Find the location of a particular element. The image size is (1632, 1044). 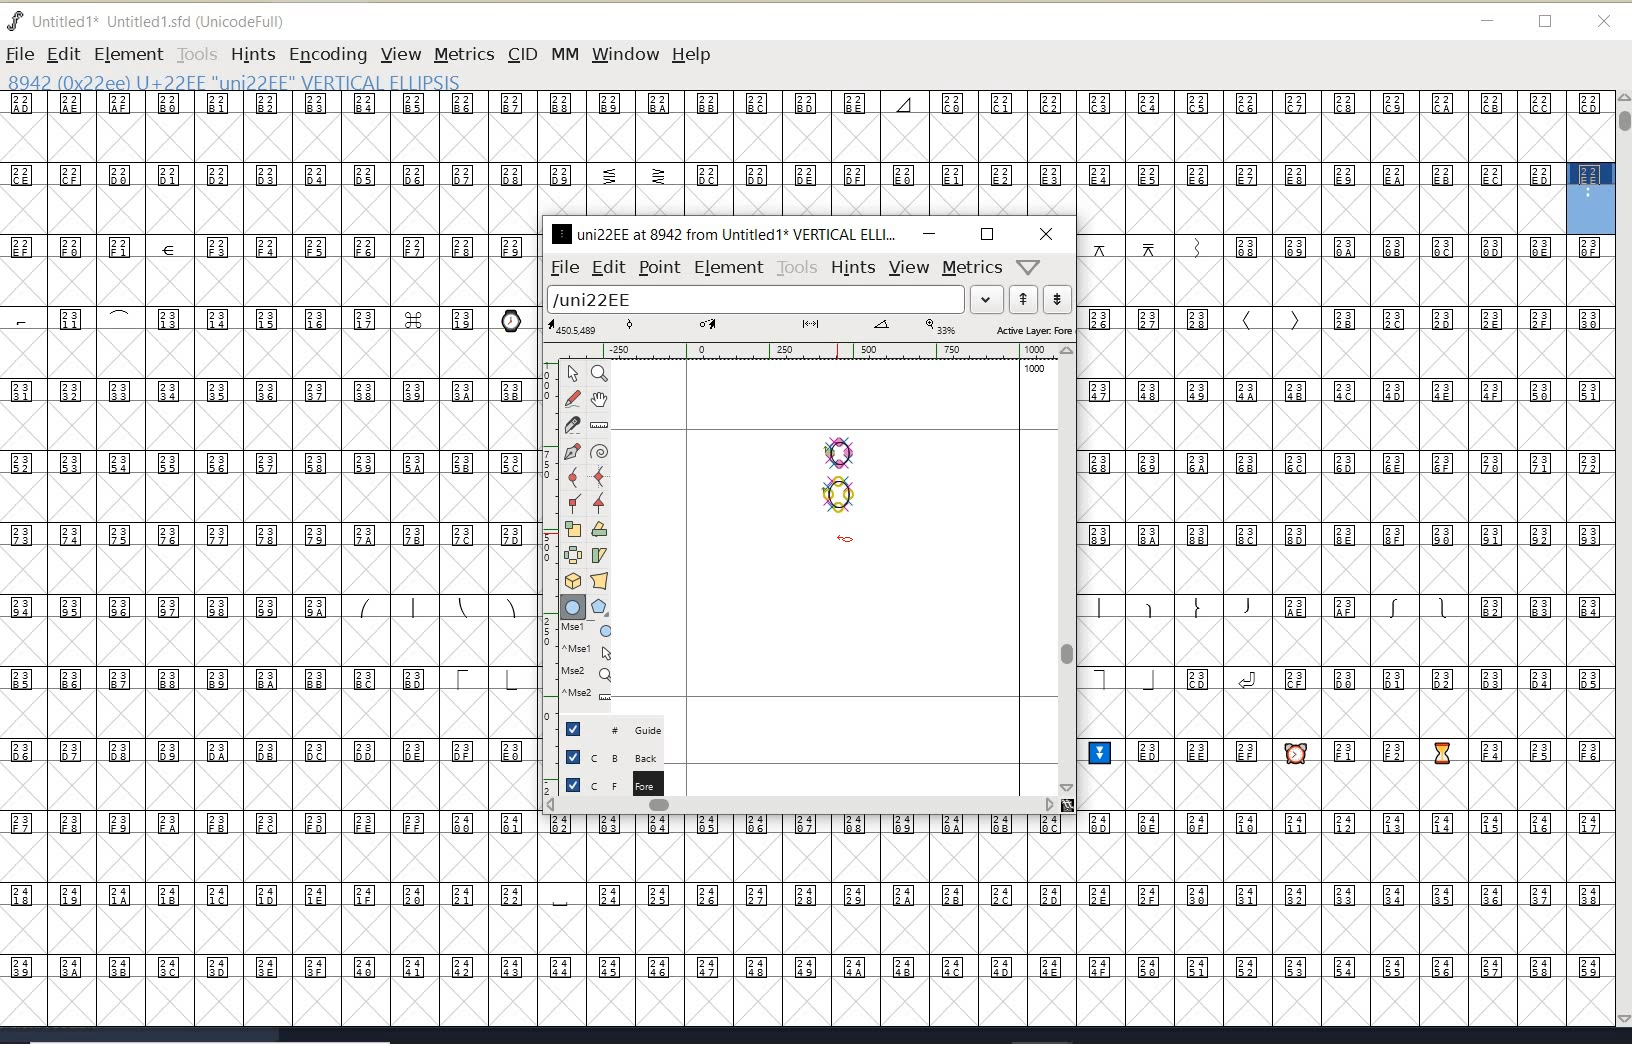

SCALE is located at coordinates (547, 568).